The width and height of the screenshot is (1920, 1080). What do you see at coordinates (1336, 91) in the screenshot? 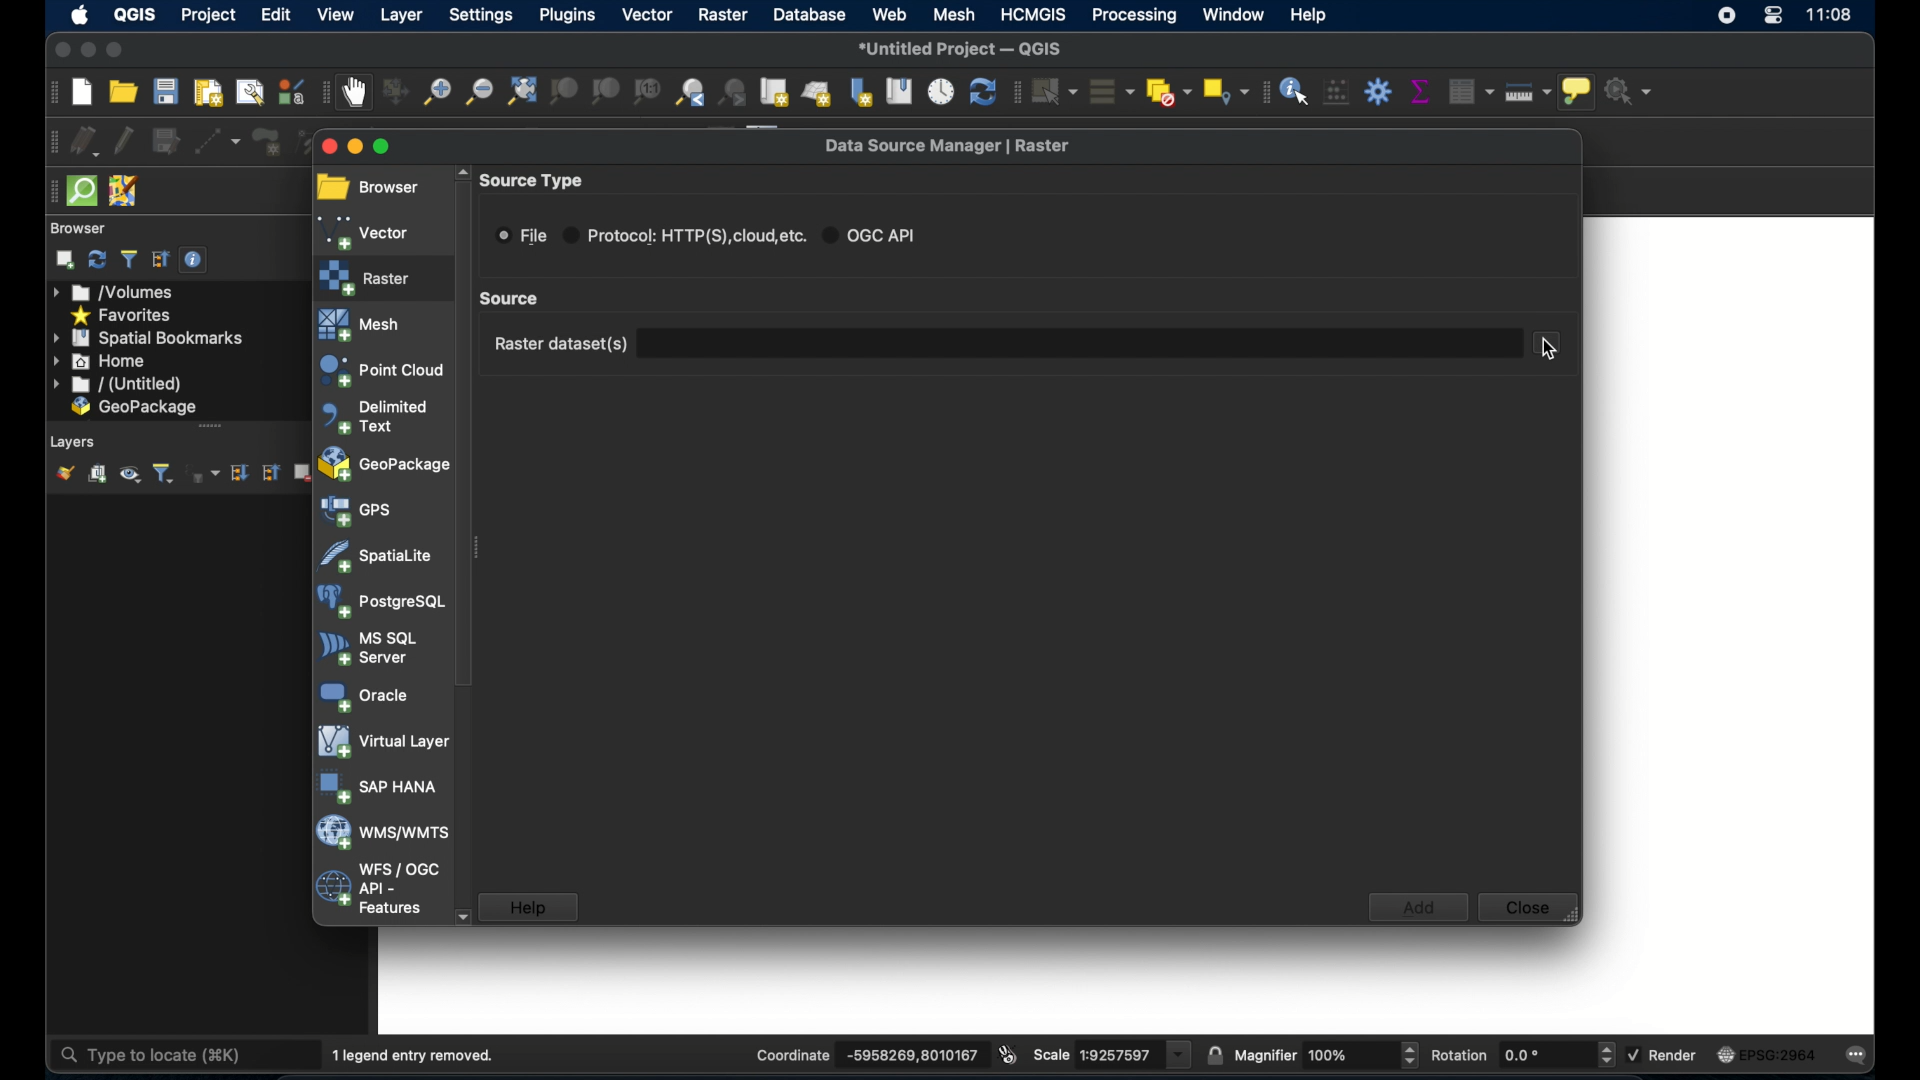
I see `open field calculator` at bounding box center [1336, 91].